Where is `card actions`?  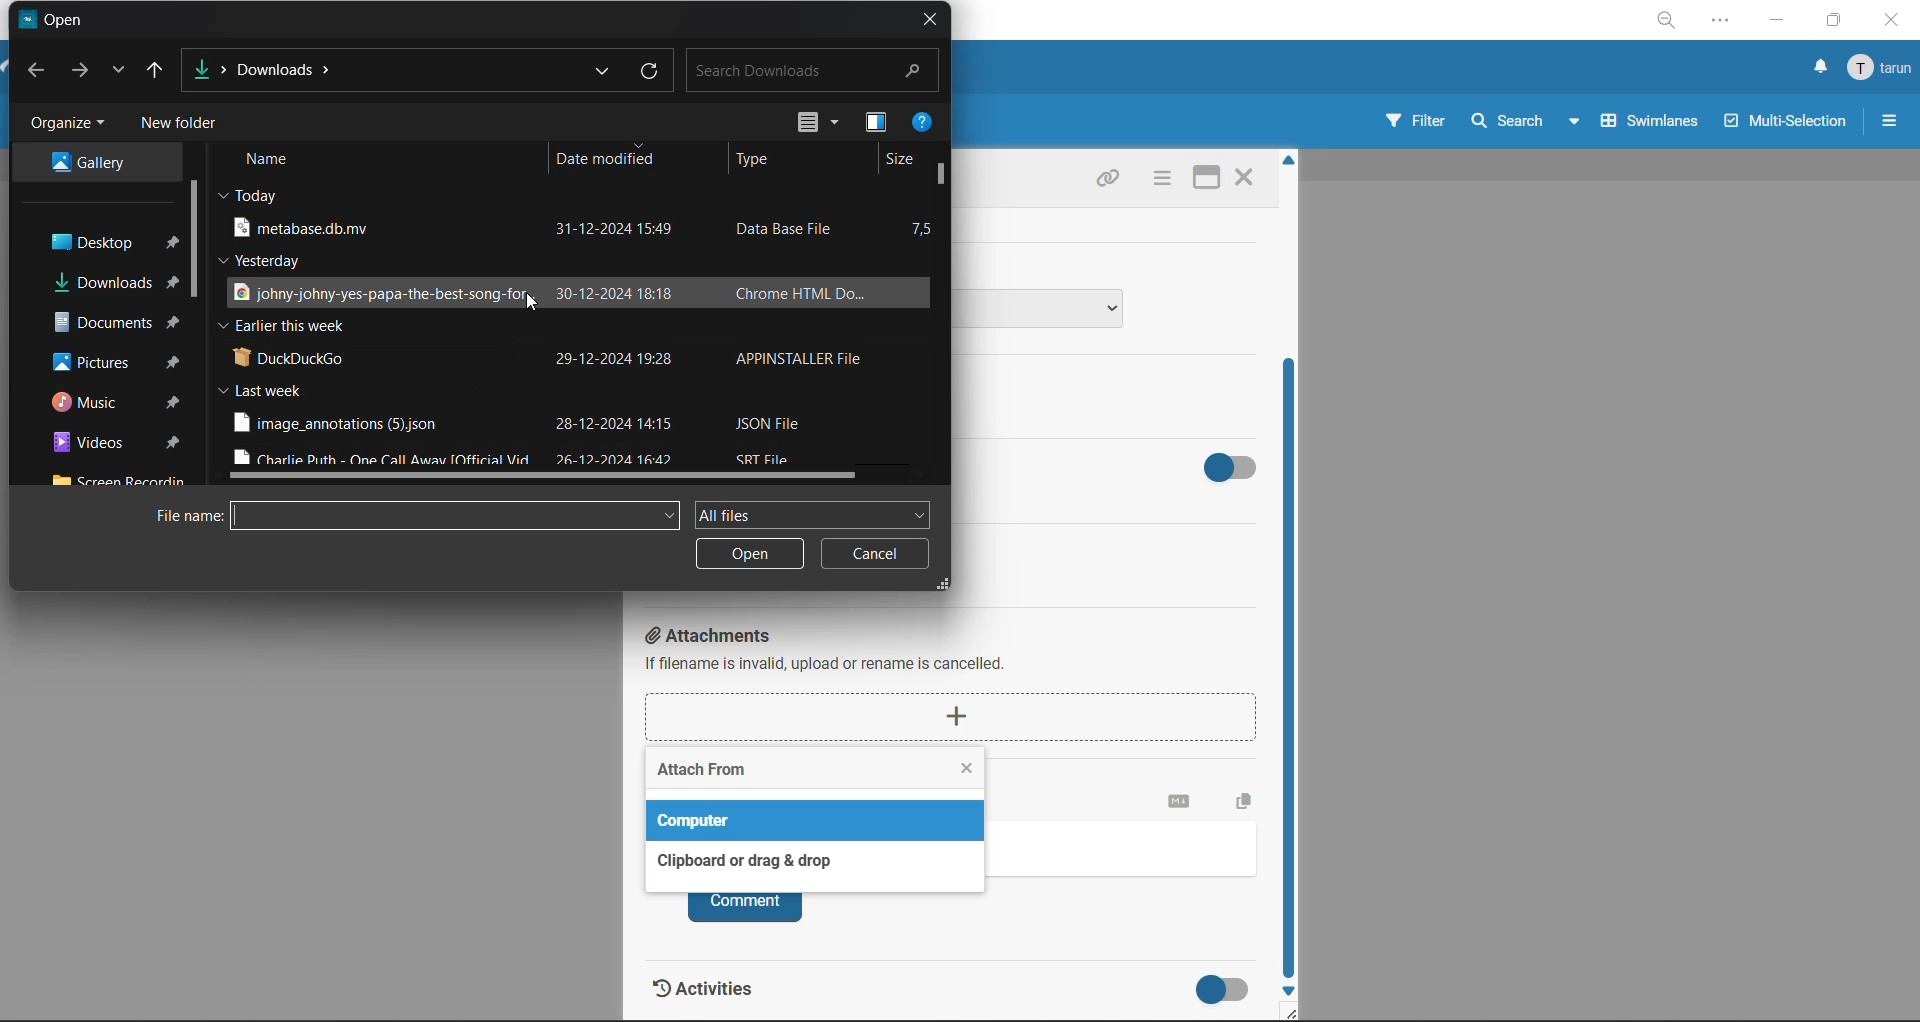
card actions is located at coordinates (1159, 180).